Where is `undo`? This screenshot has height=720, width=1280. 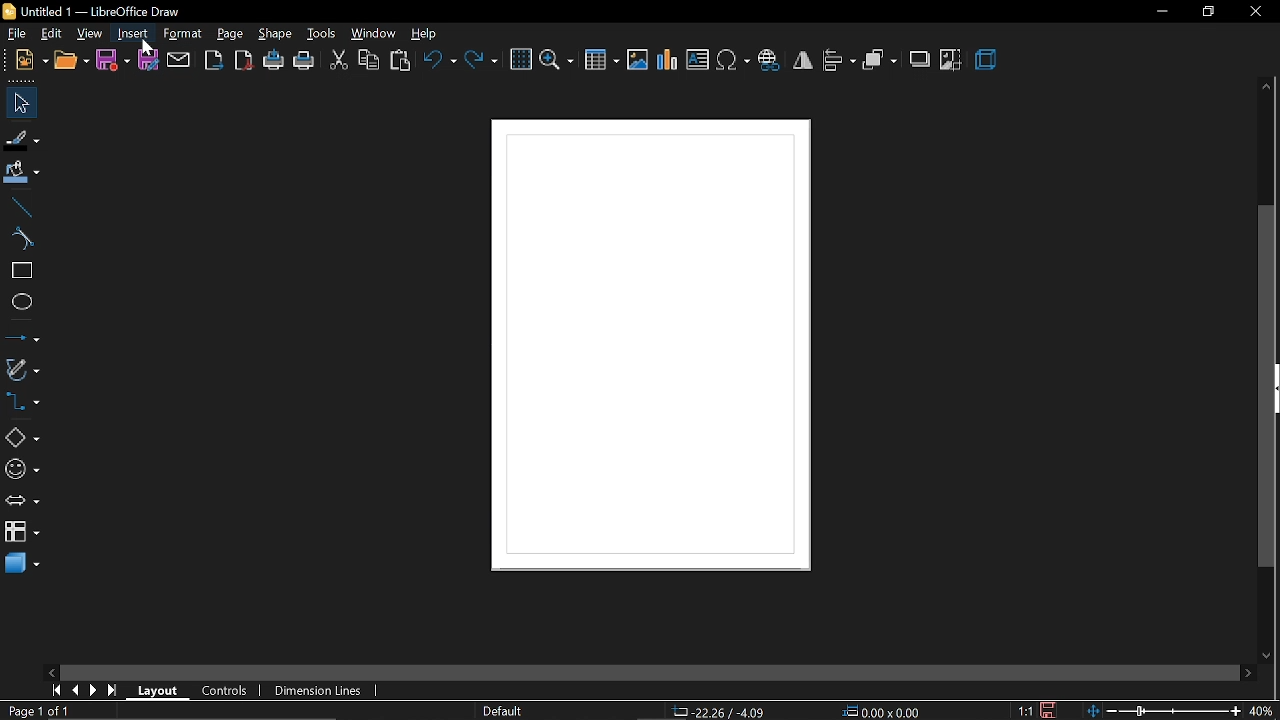
undo is located at coordinates (439, 62).